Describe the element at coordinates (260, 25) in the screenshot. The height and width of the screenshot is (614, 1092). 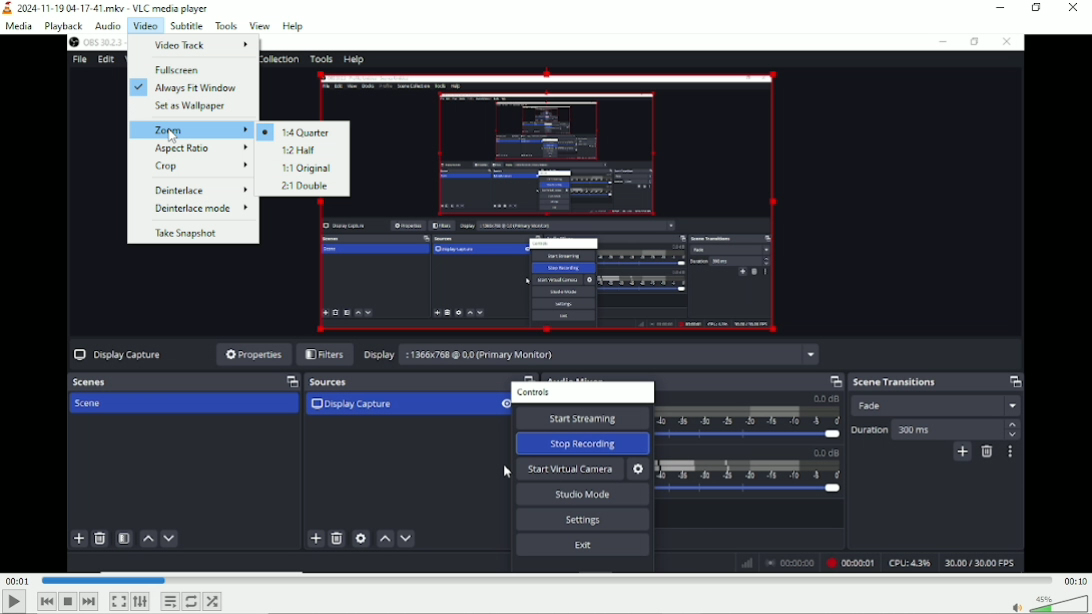
I see `view` at that location.